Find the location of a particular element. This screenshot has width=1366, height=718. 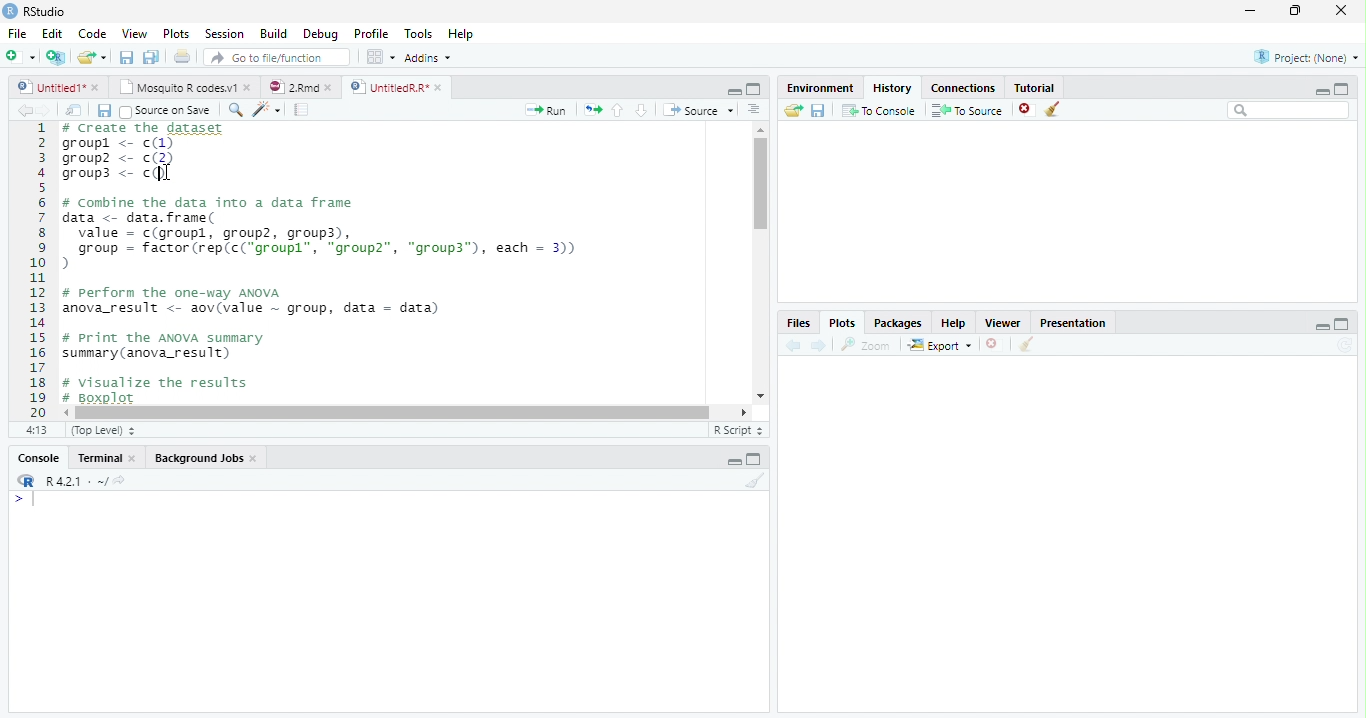

help is located at coordinates (954, 323).